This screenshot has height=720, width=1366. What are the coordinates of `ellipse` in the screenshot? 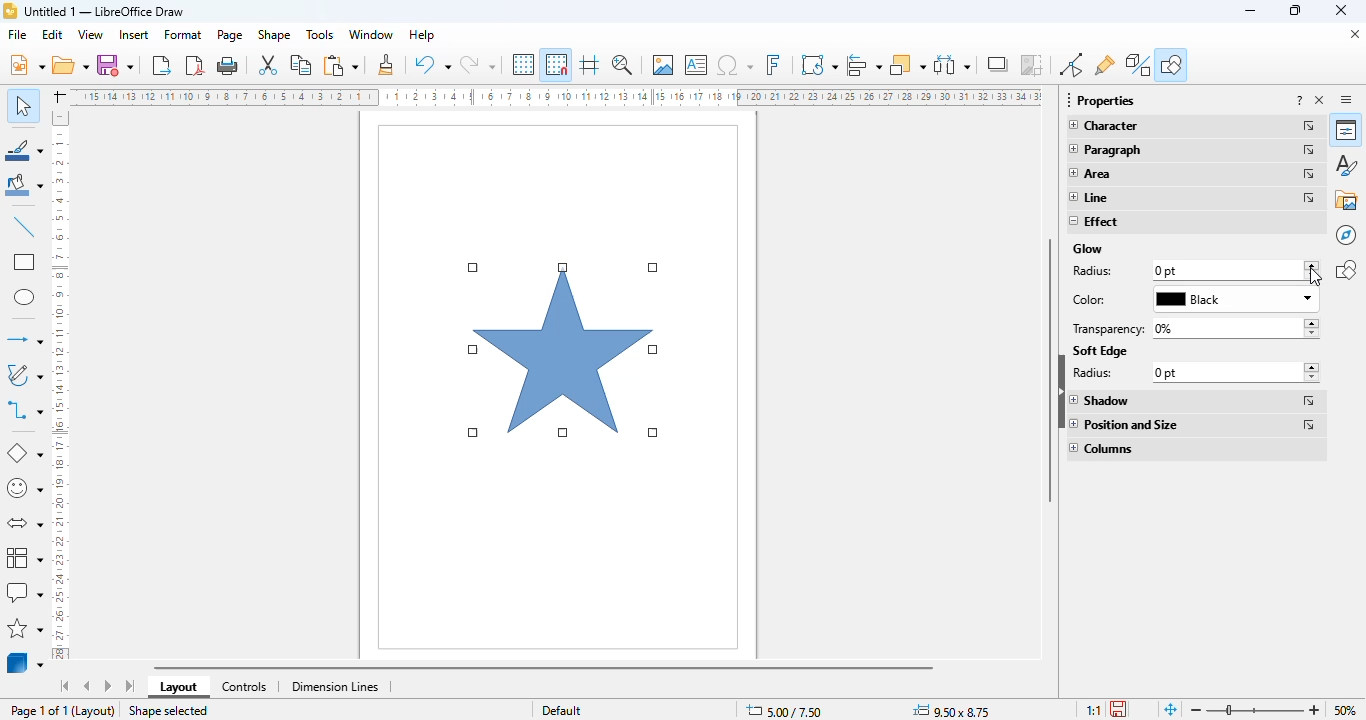 It's located at (25, 297).